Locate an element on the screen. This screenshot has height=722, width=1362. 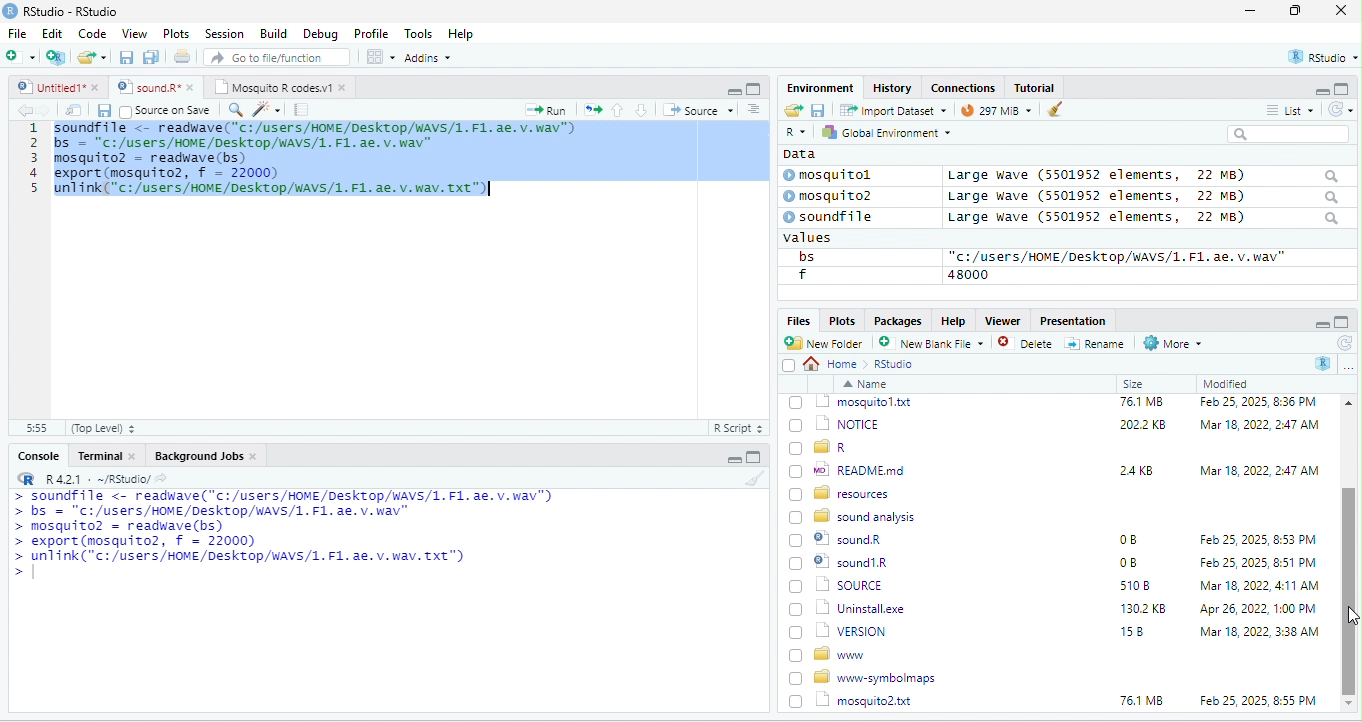
bs is located at coordinates (803, 256).